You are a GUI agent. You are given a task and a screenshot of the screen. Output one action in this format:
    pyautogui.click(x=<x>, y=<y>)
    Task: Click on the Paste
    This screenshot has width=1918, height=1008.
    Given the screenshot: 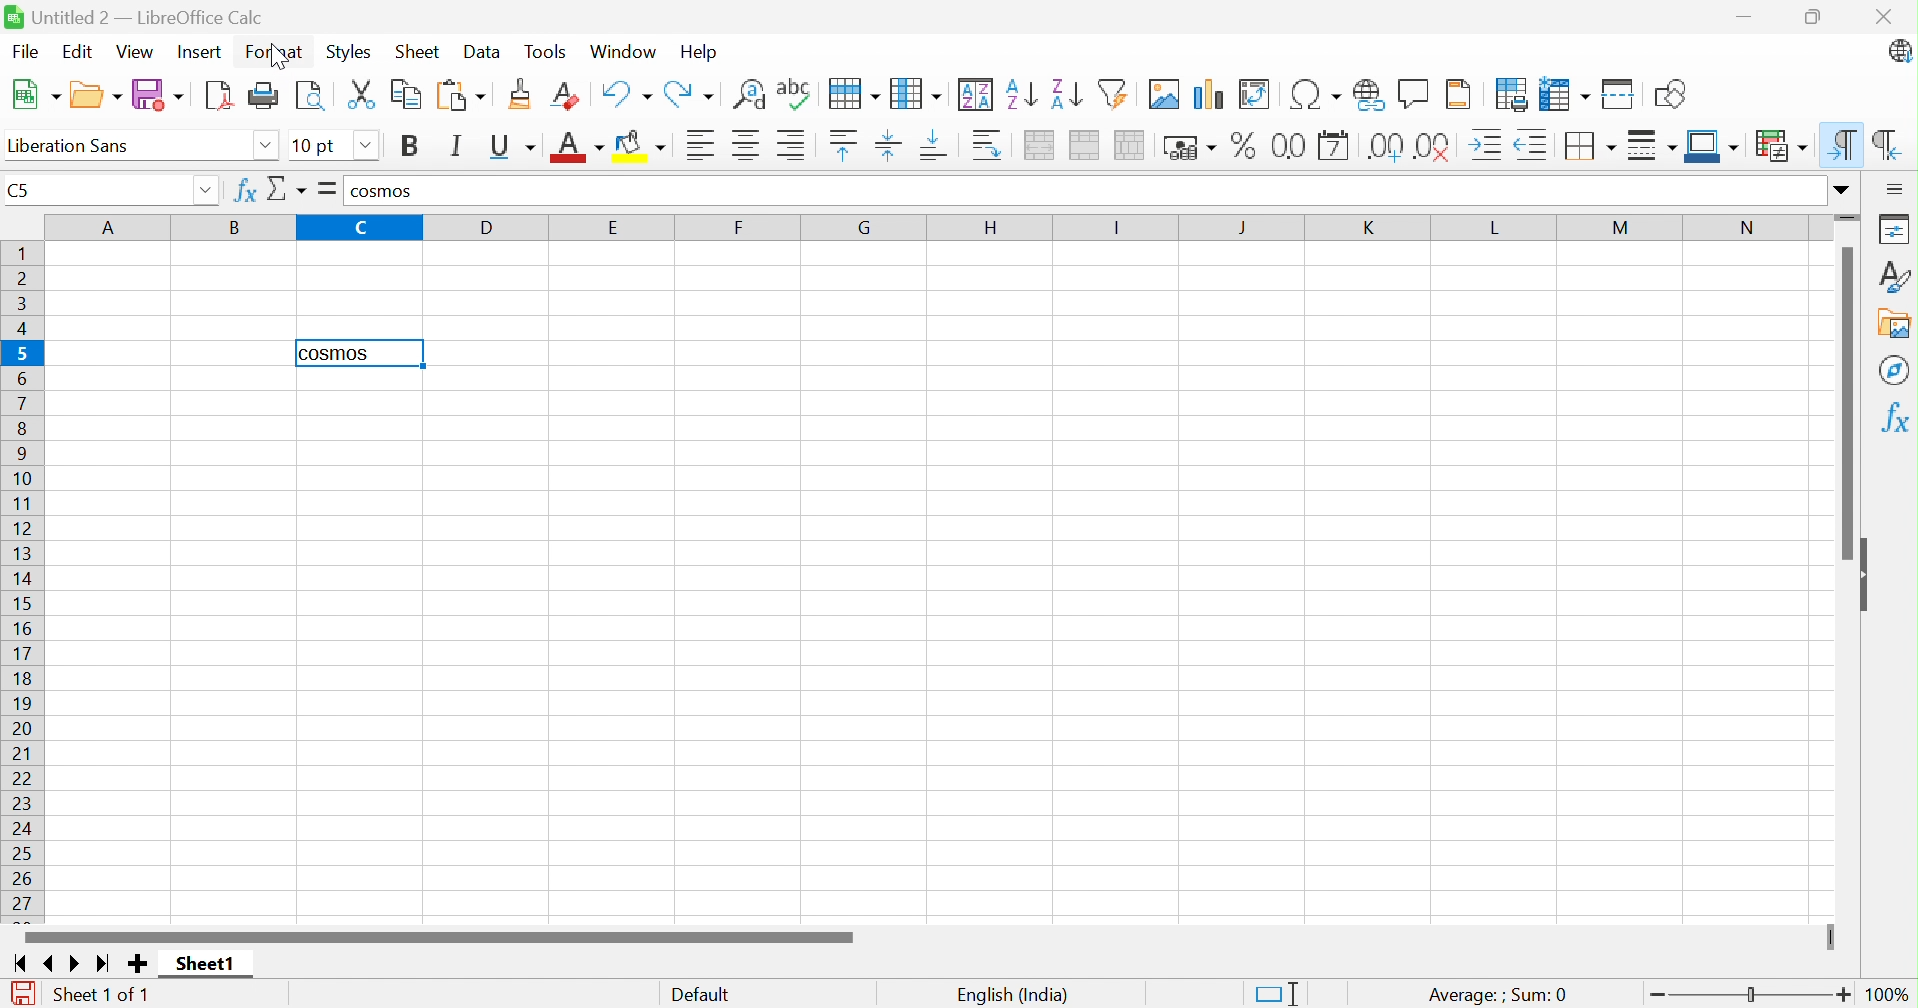 What is the action you would take?
    pyautogui.click(x=459, y=96)
    